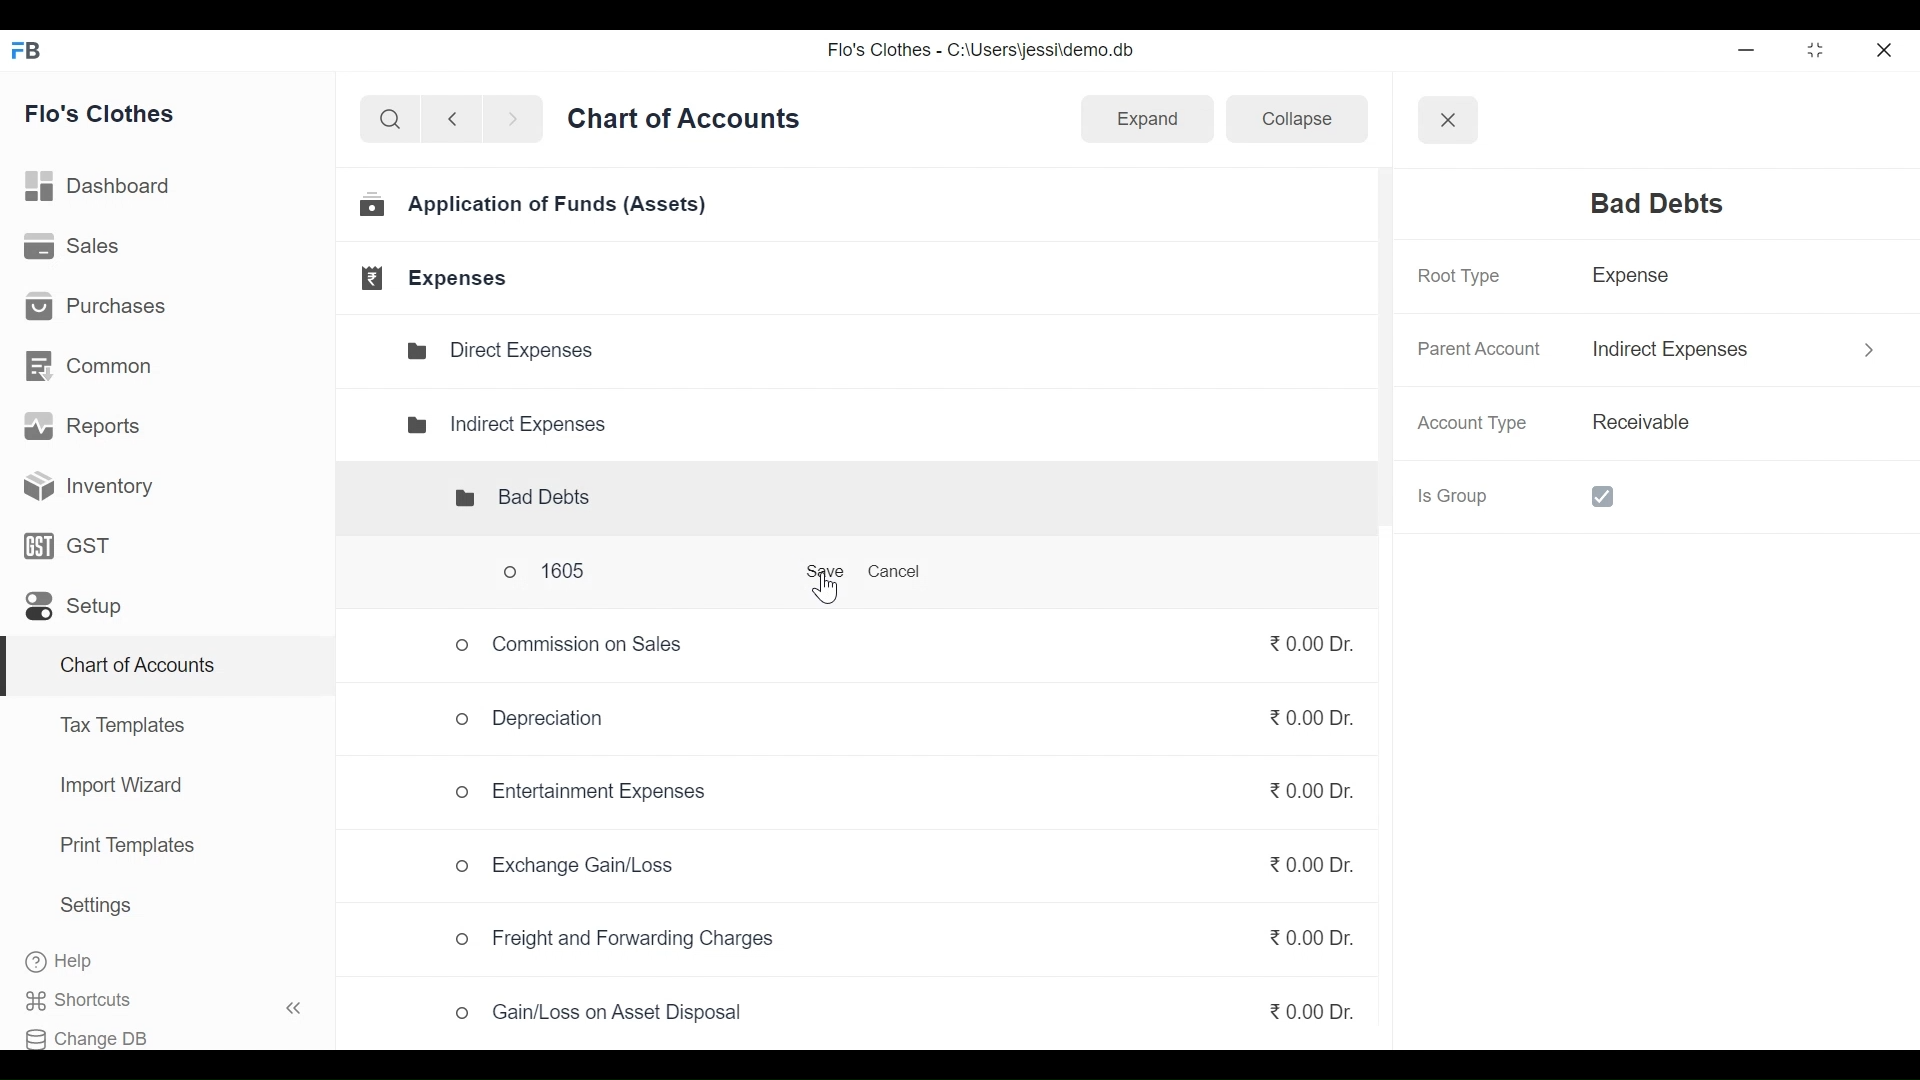  I want to click on ₹0.00 Dr., so click(1306, 646).